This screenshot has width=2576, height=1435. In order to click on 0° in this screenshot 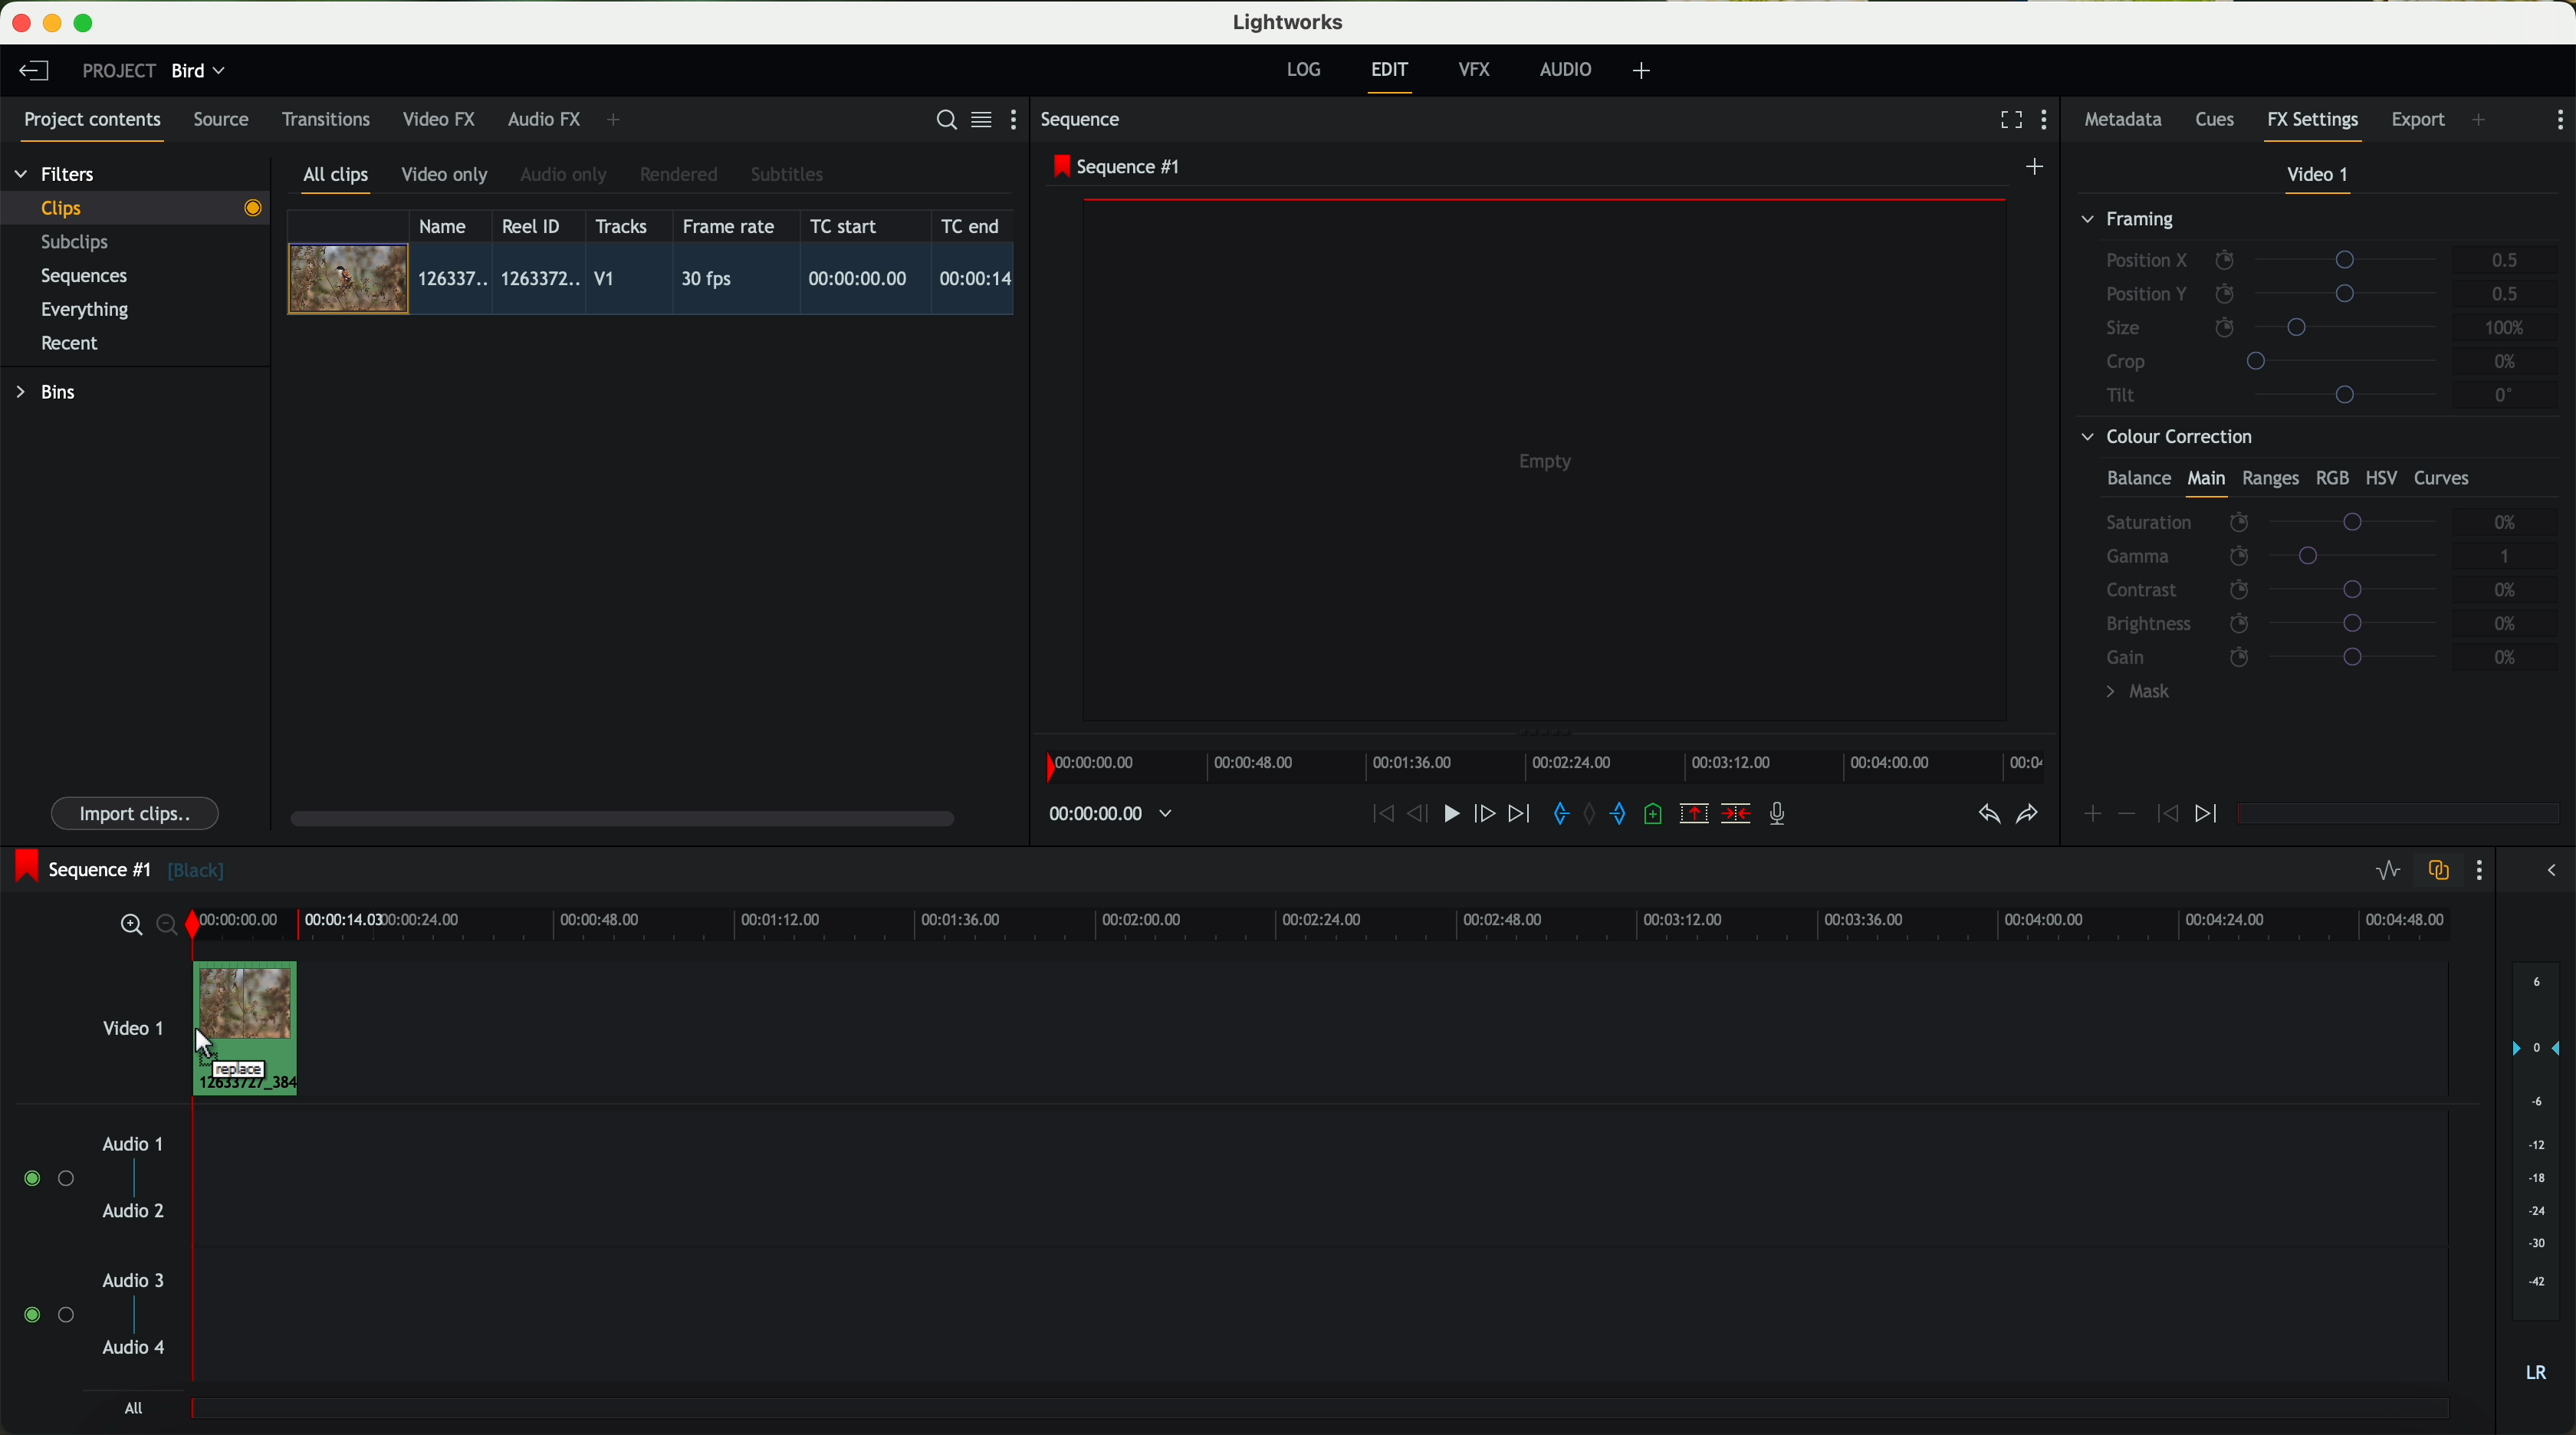, I will do `click(2505, 394)`.